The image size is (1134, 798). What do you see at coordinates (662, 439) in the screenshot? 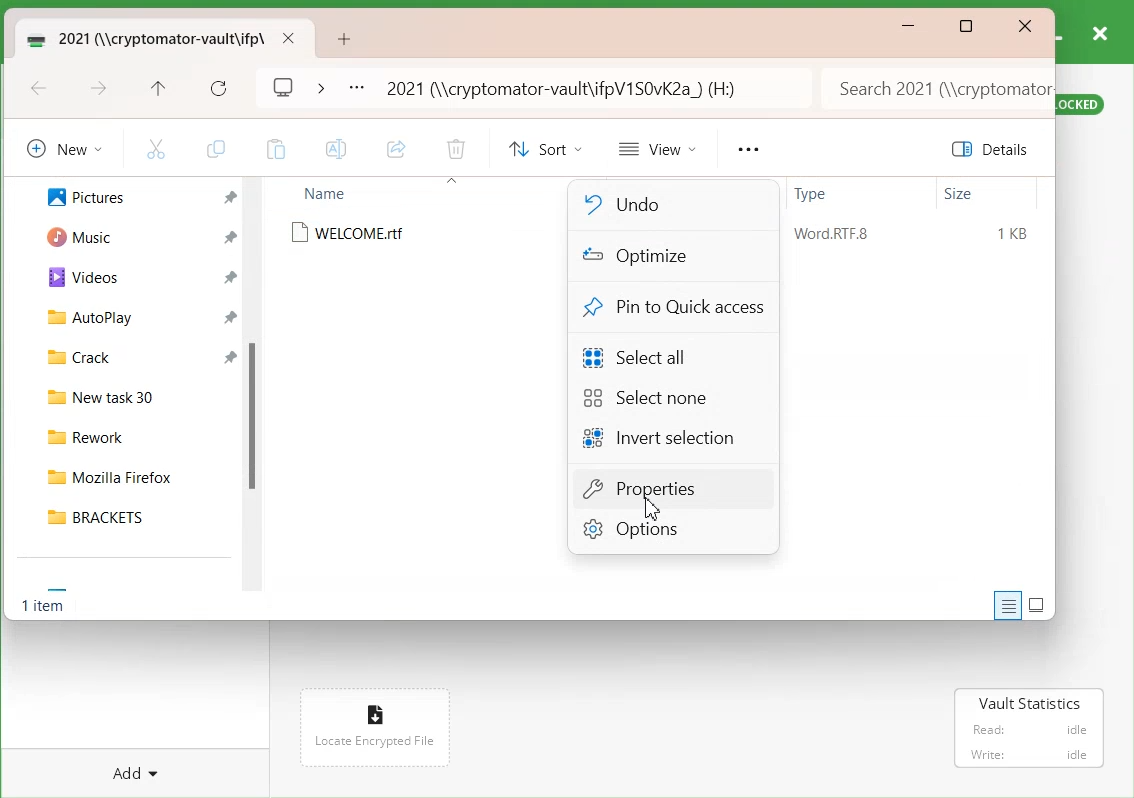
I see `Invert selection` at bounding box center [662, 439].